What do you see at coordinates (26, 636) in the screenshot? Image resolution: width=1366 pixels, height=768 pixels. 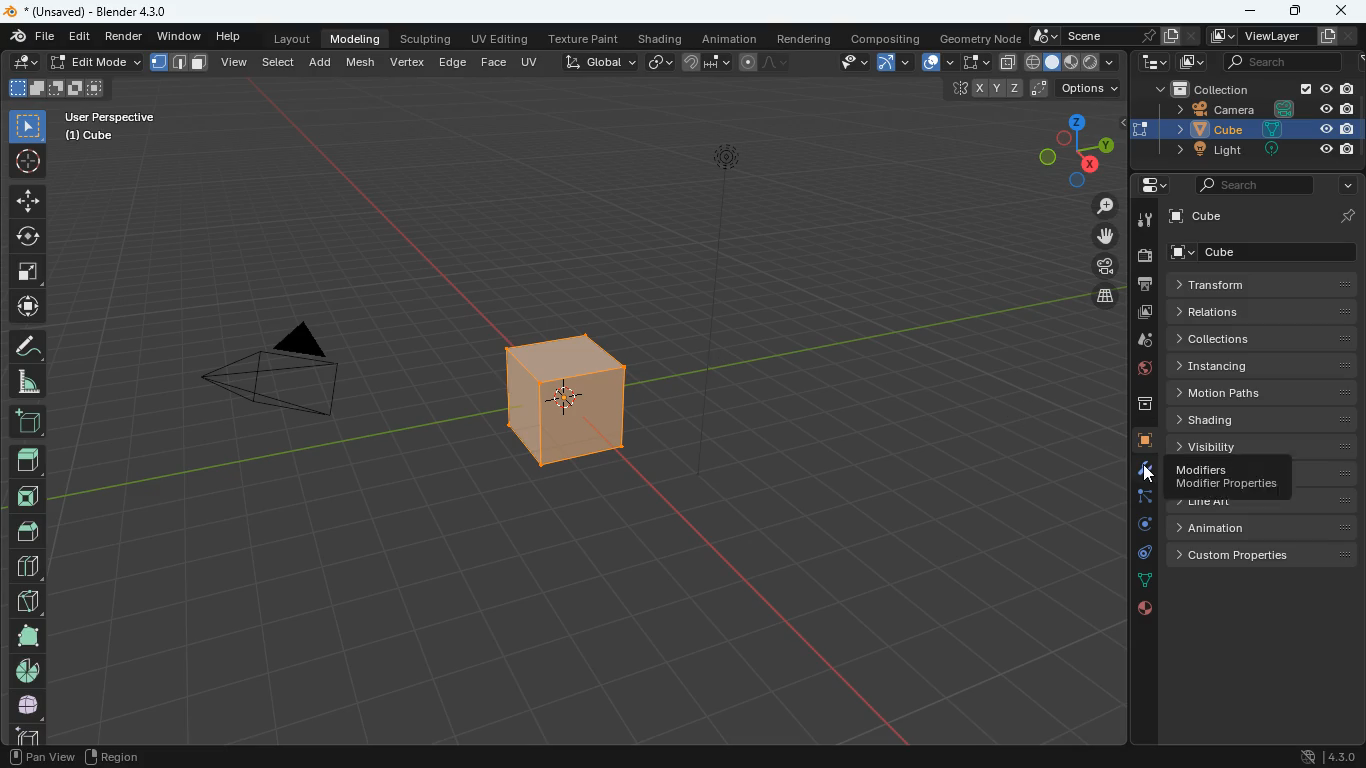 I see `full` at bounding box center [26, 636].